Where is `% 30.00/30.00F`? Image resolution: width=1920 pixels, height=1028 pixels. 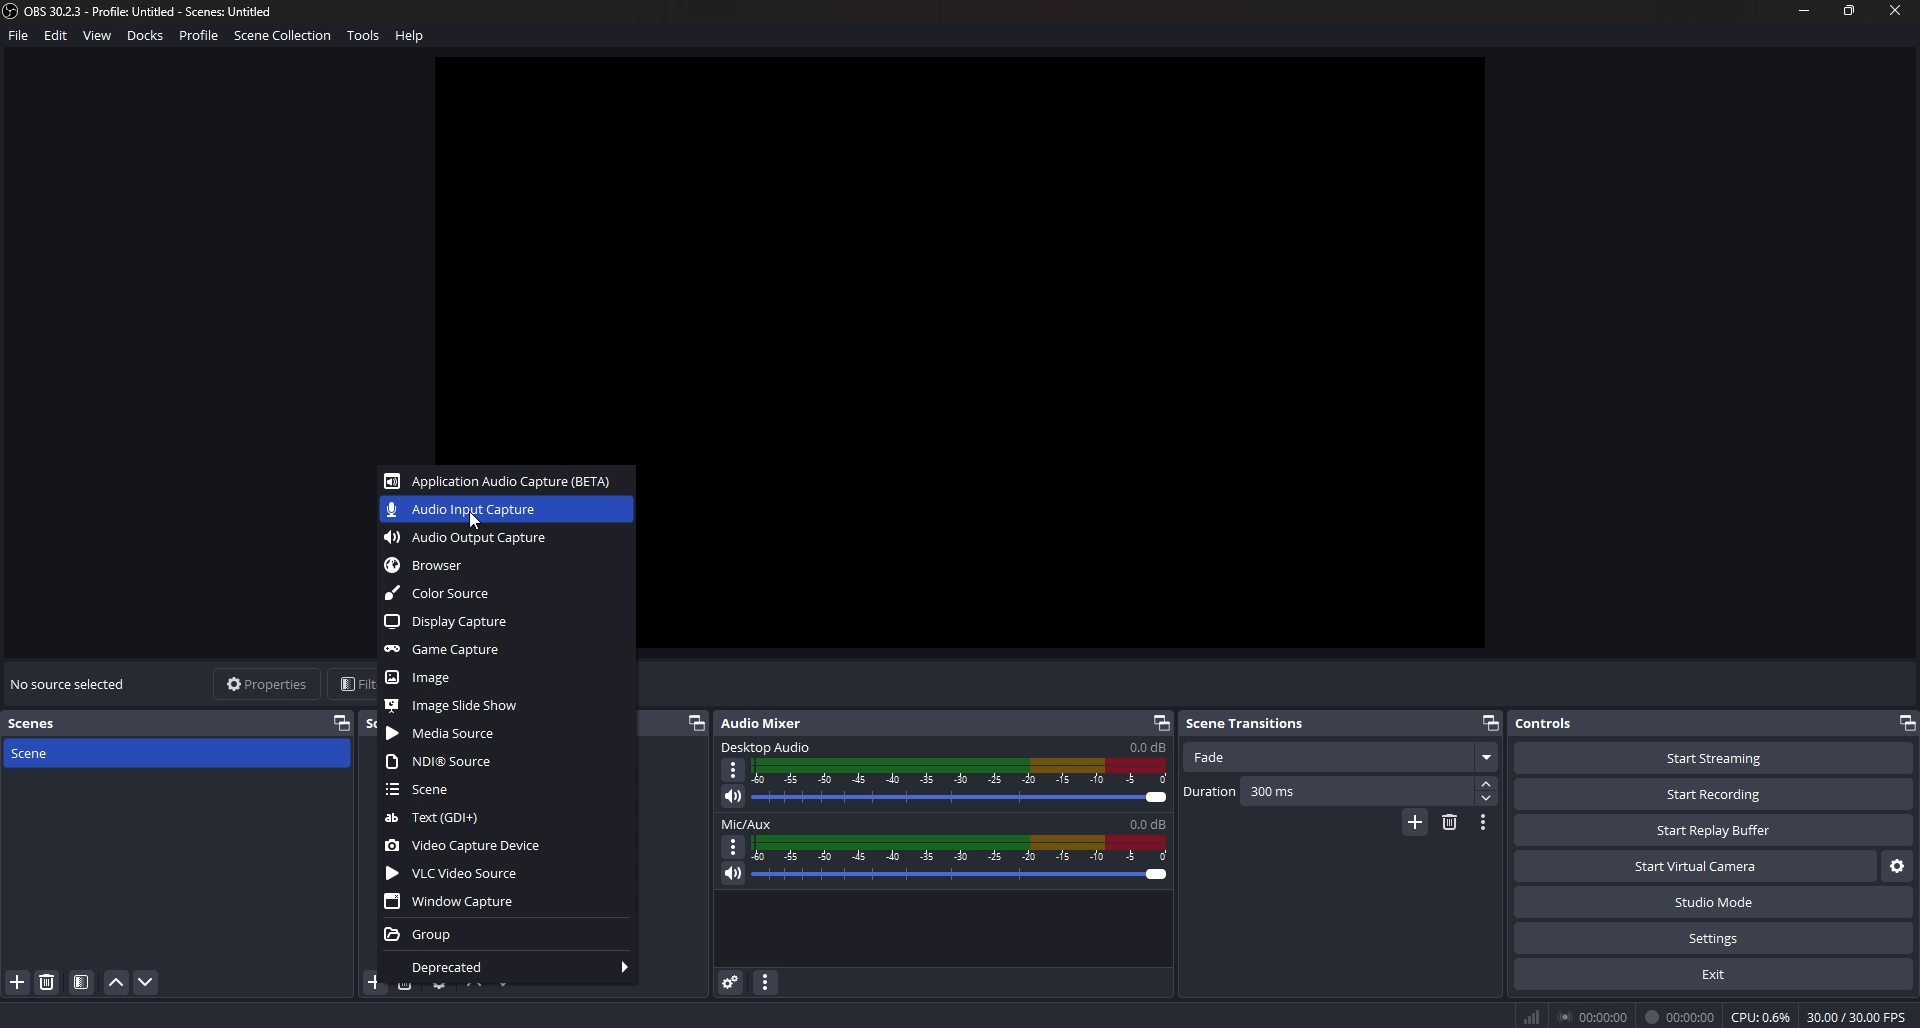
% 30.00/30.00F is located at coordinates (1862, 1016).